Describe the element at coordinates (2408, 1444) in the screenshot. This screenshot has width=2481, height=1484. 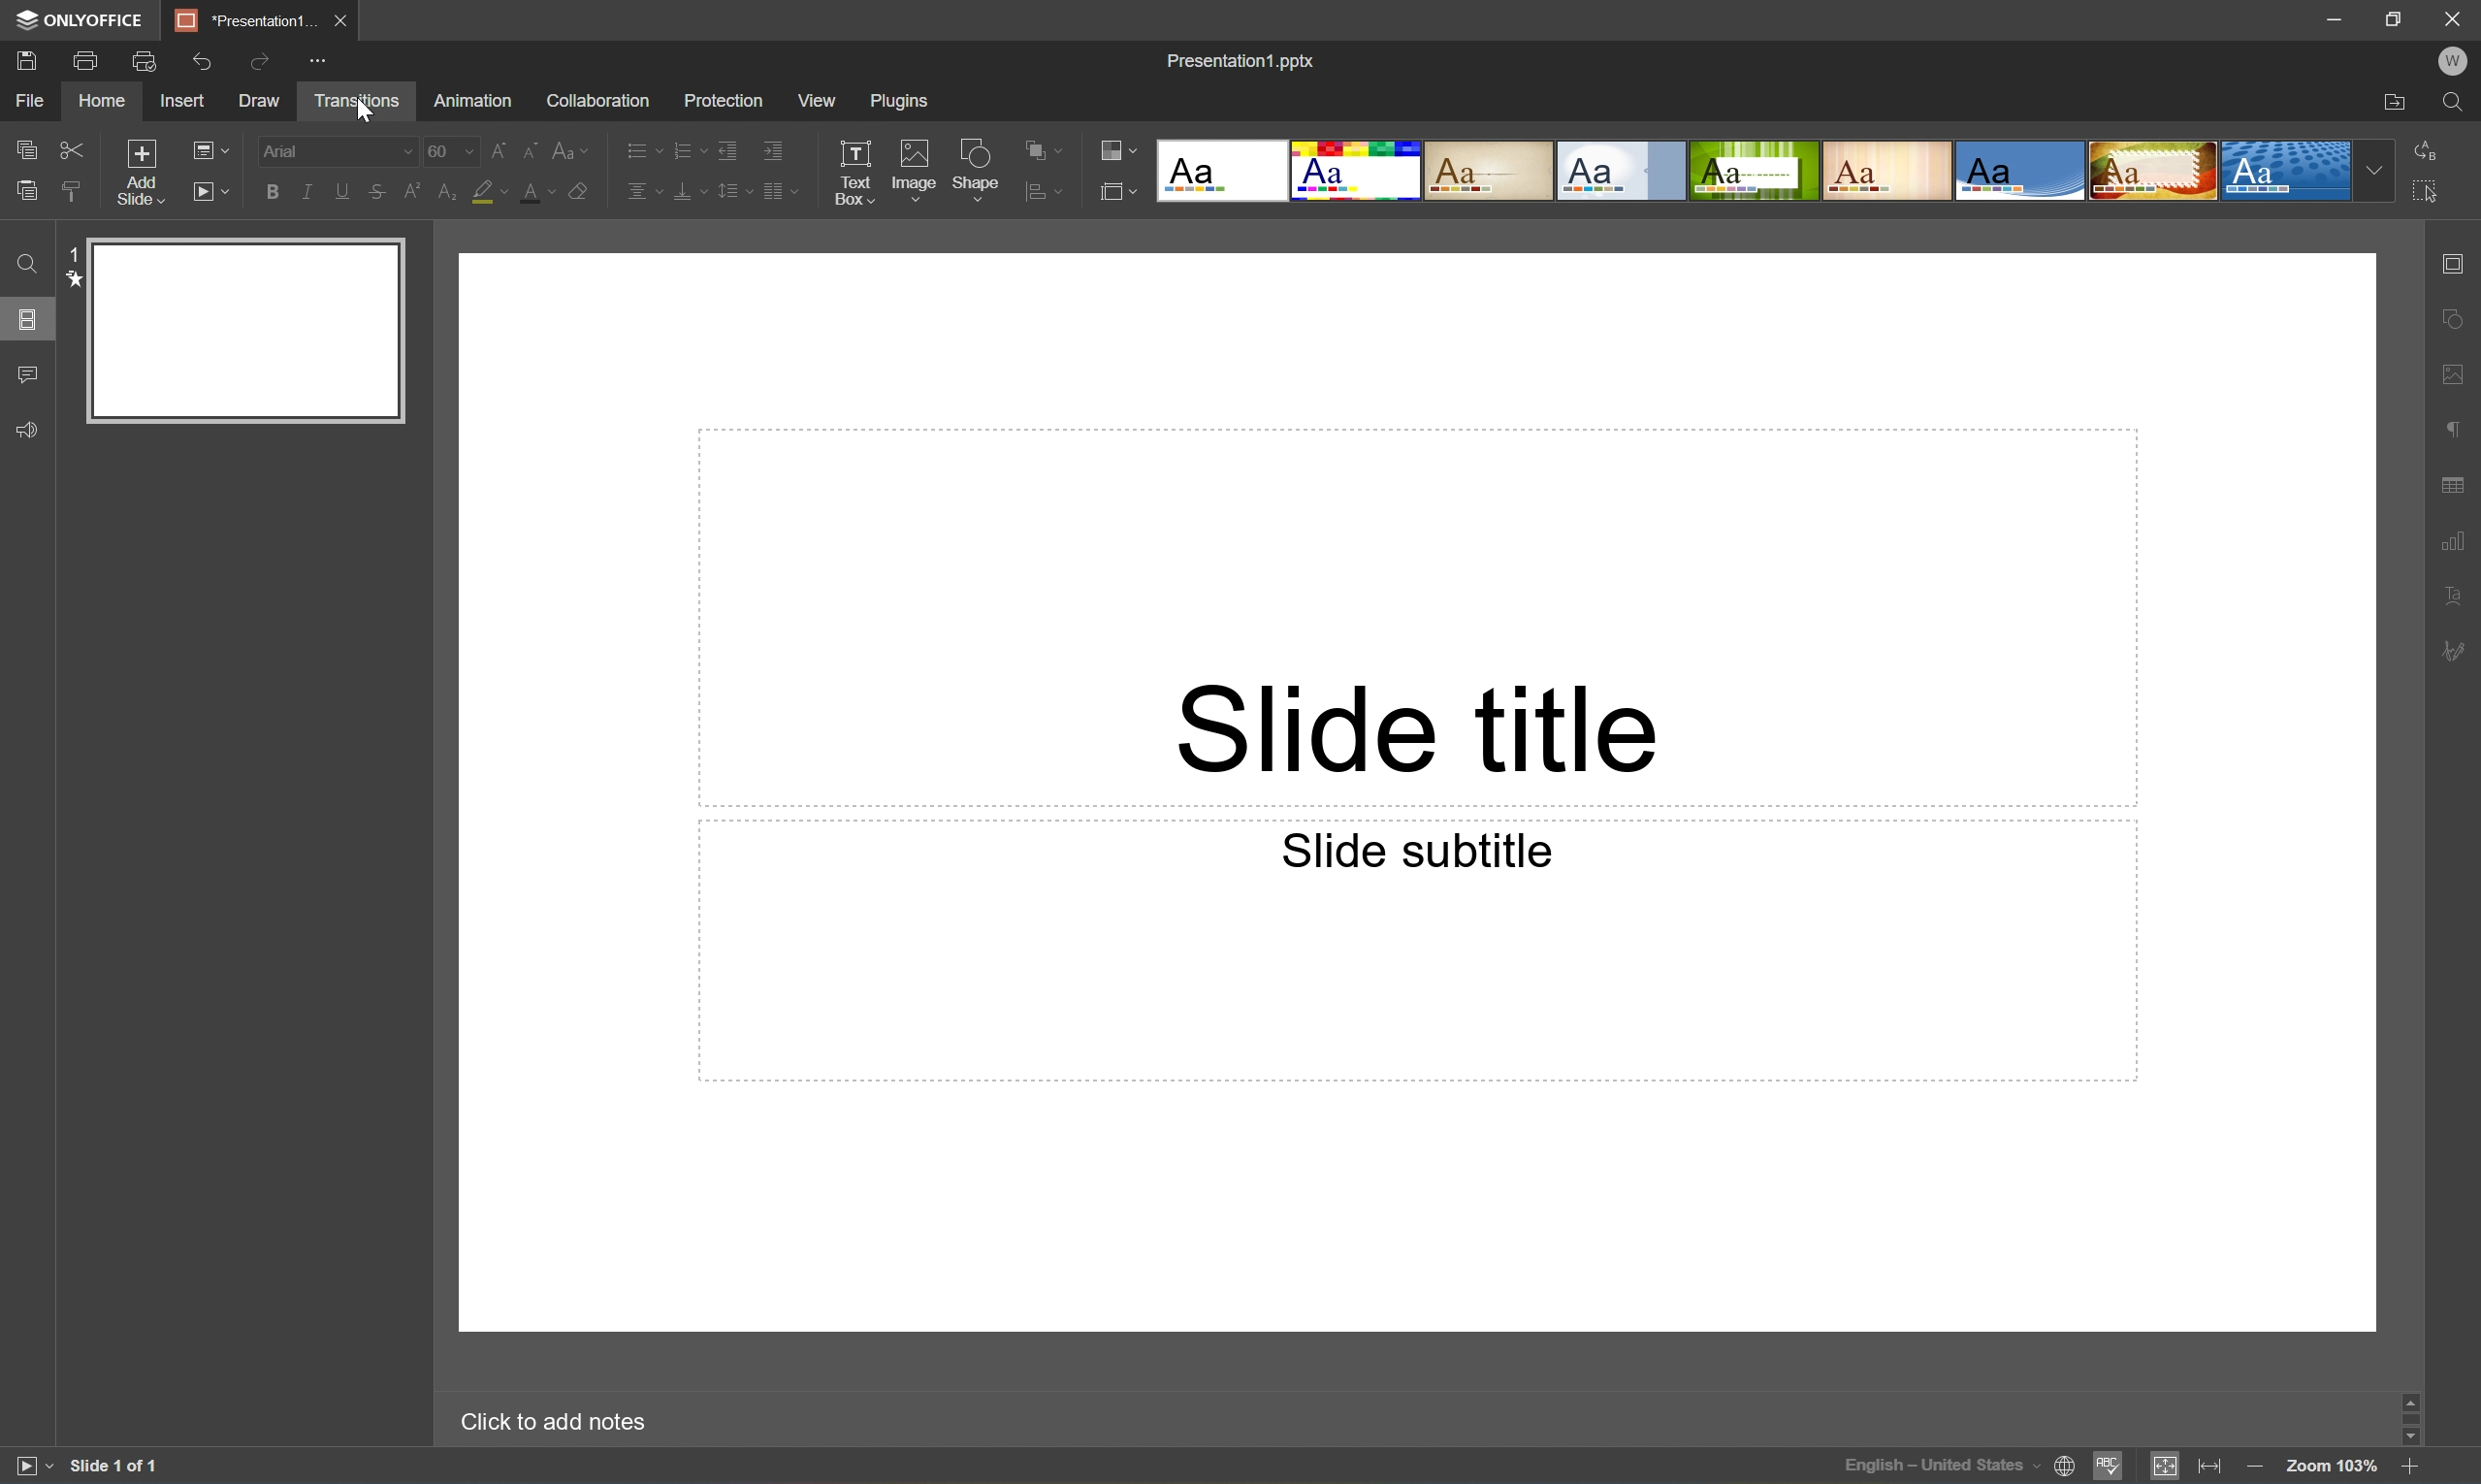
I see `Scroll Down` at that location.